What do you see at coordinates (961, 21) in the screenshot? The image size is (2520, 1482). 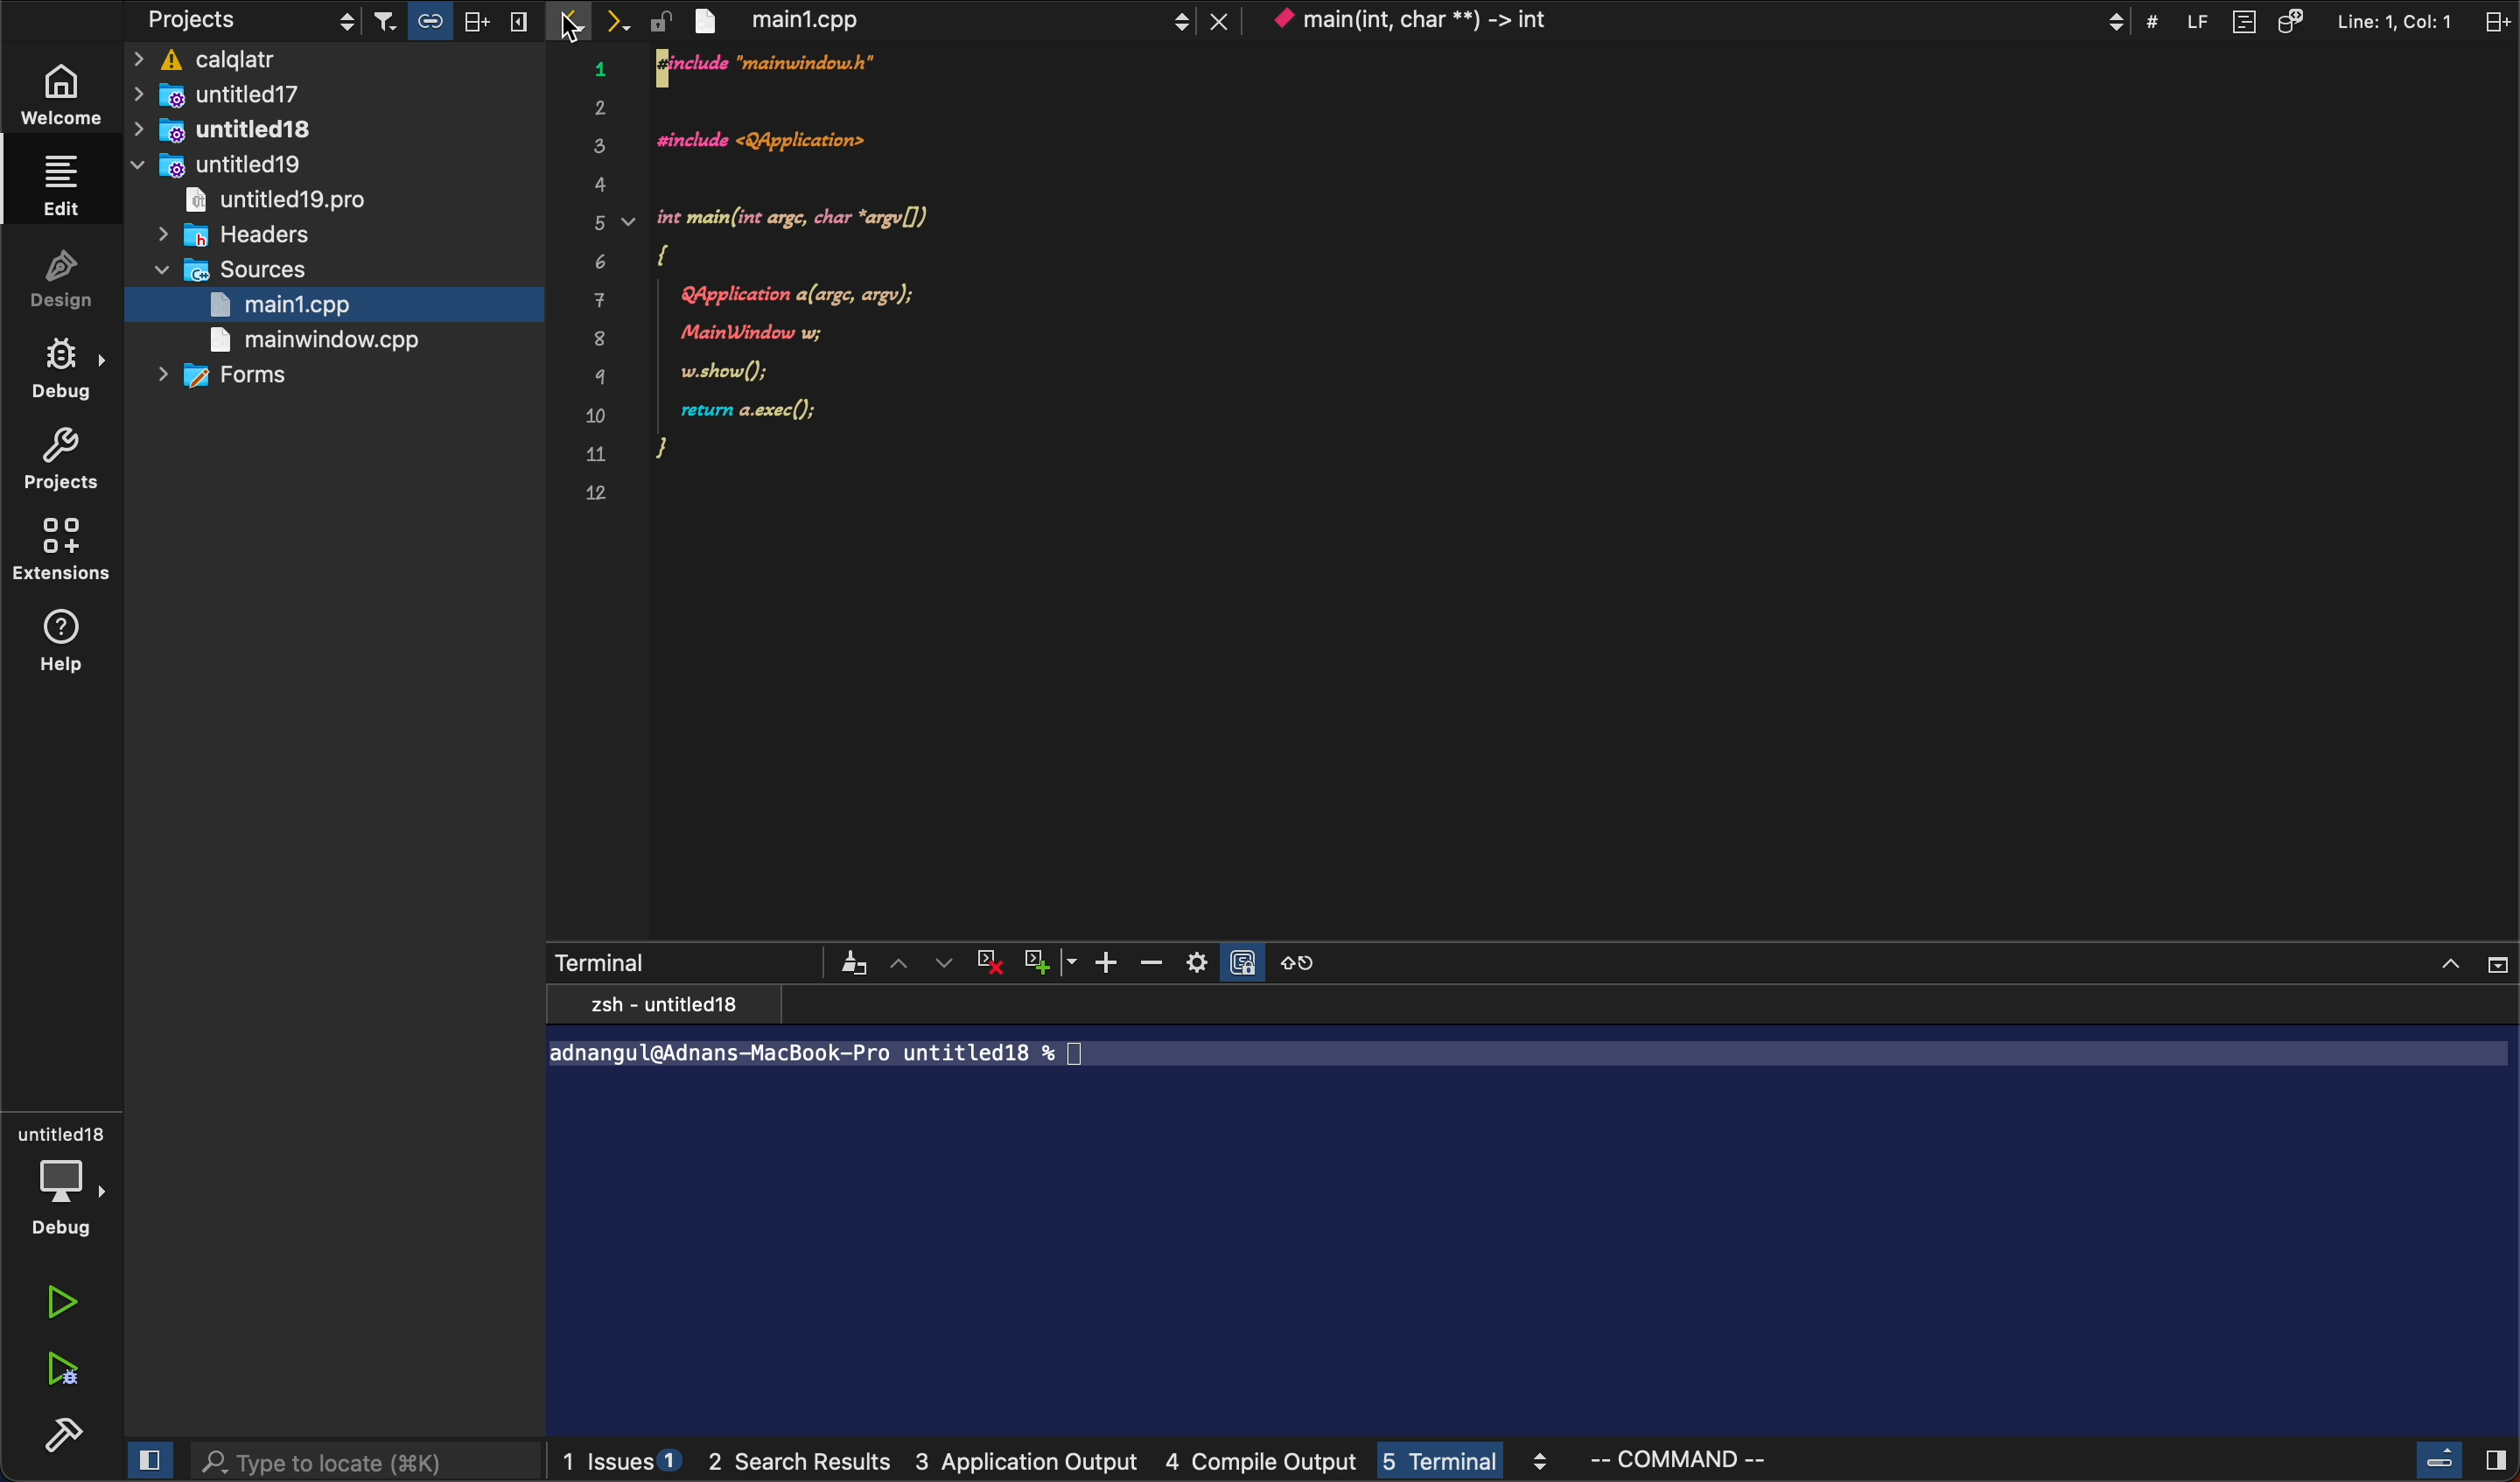 I see `file change` at bounding box center [961, 21].